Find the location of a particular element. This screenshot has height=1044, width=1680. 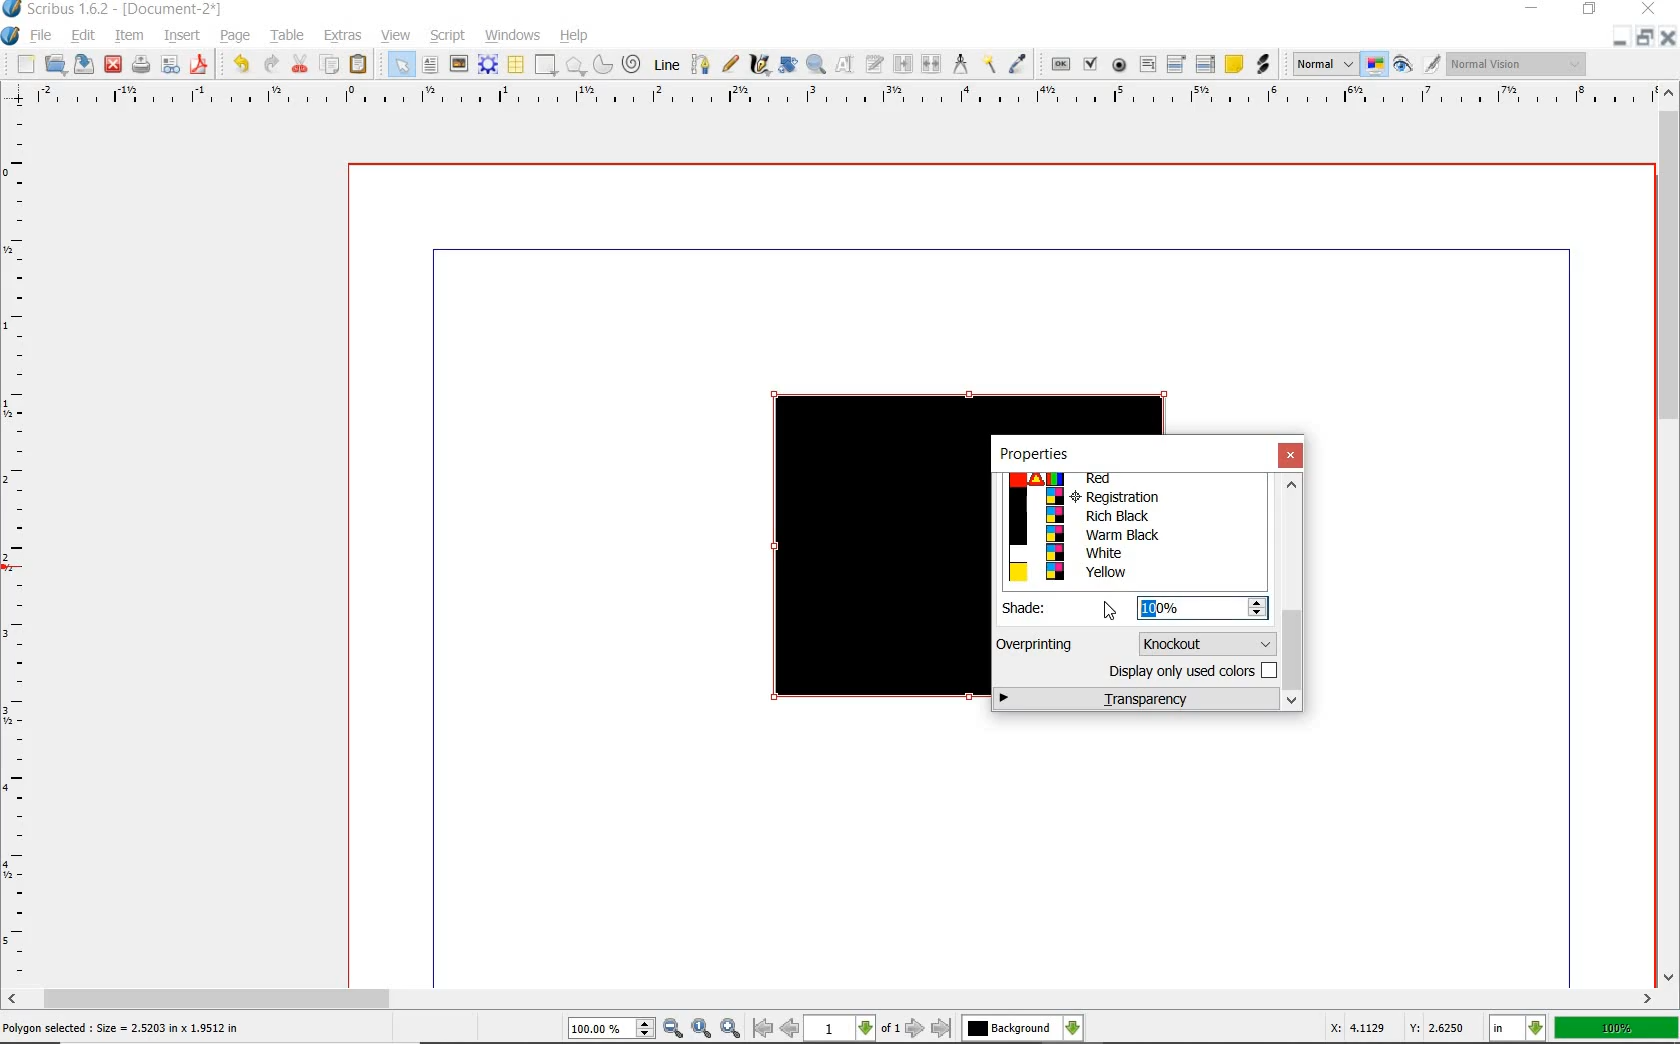

image preview quality is located at coordinates (1324, 65).